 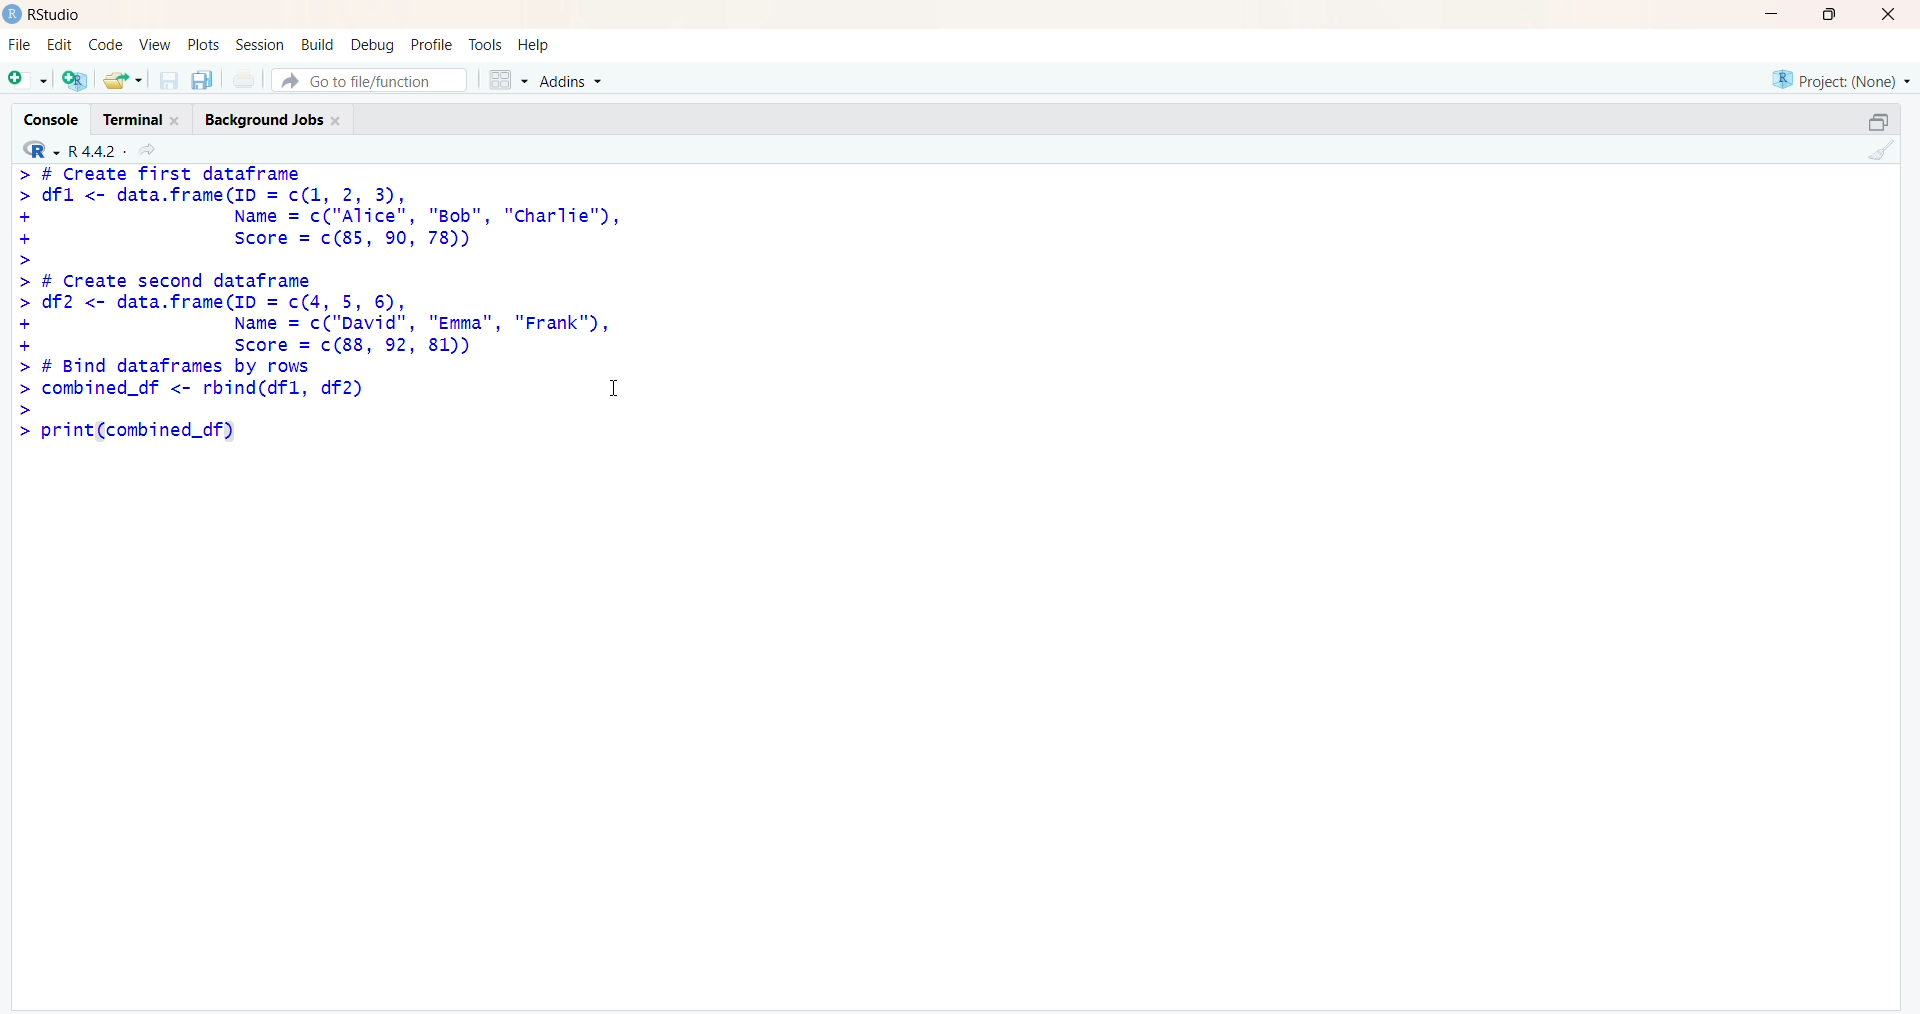 I want to click on Plots, so click(x=202, y=44).